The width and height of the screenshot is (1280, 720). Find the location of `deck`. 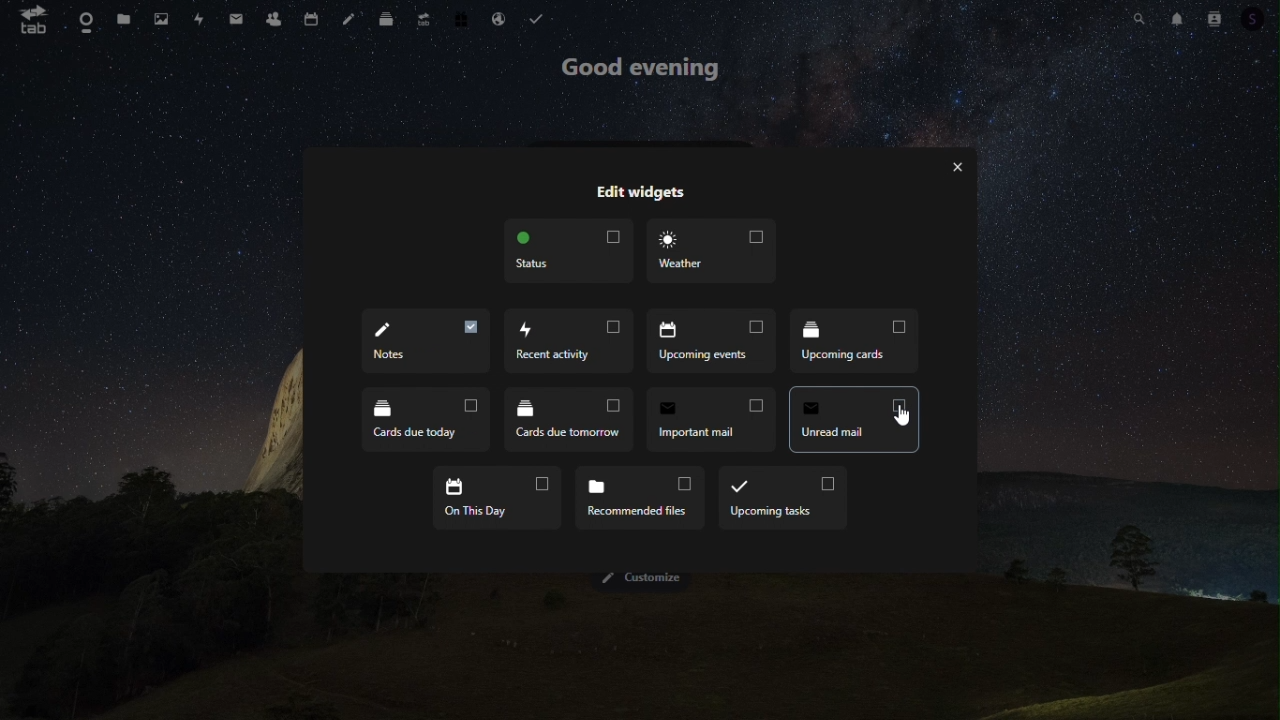

deck is located at coordinates (386, 21).